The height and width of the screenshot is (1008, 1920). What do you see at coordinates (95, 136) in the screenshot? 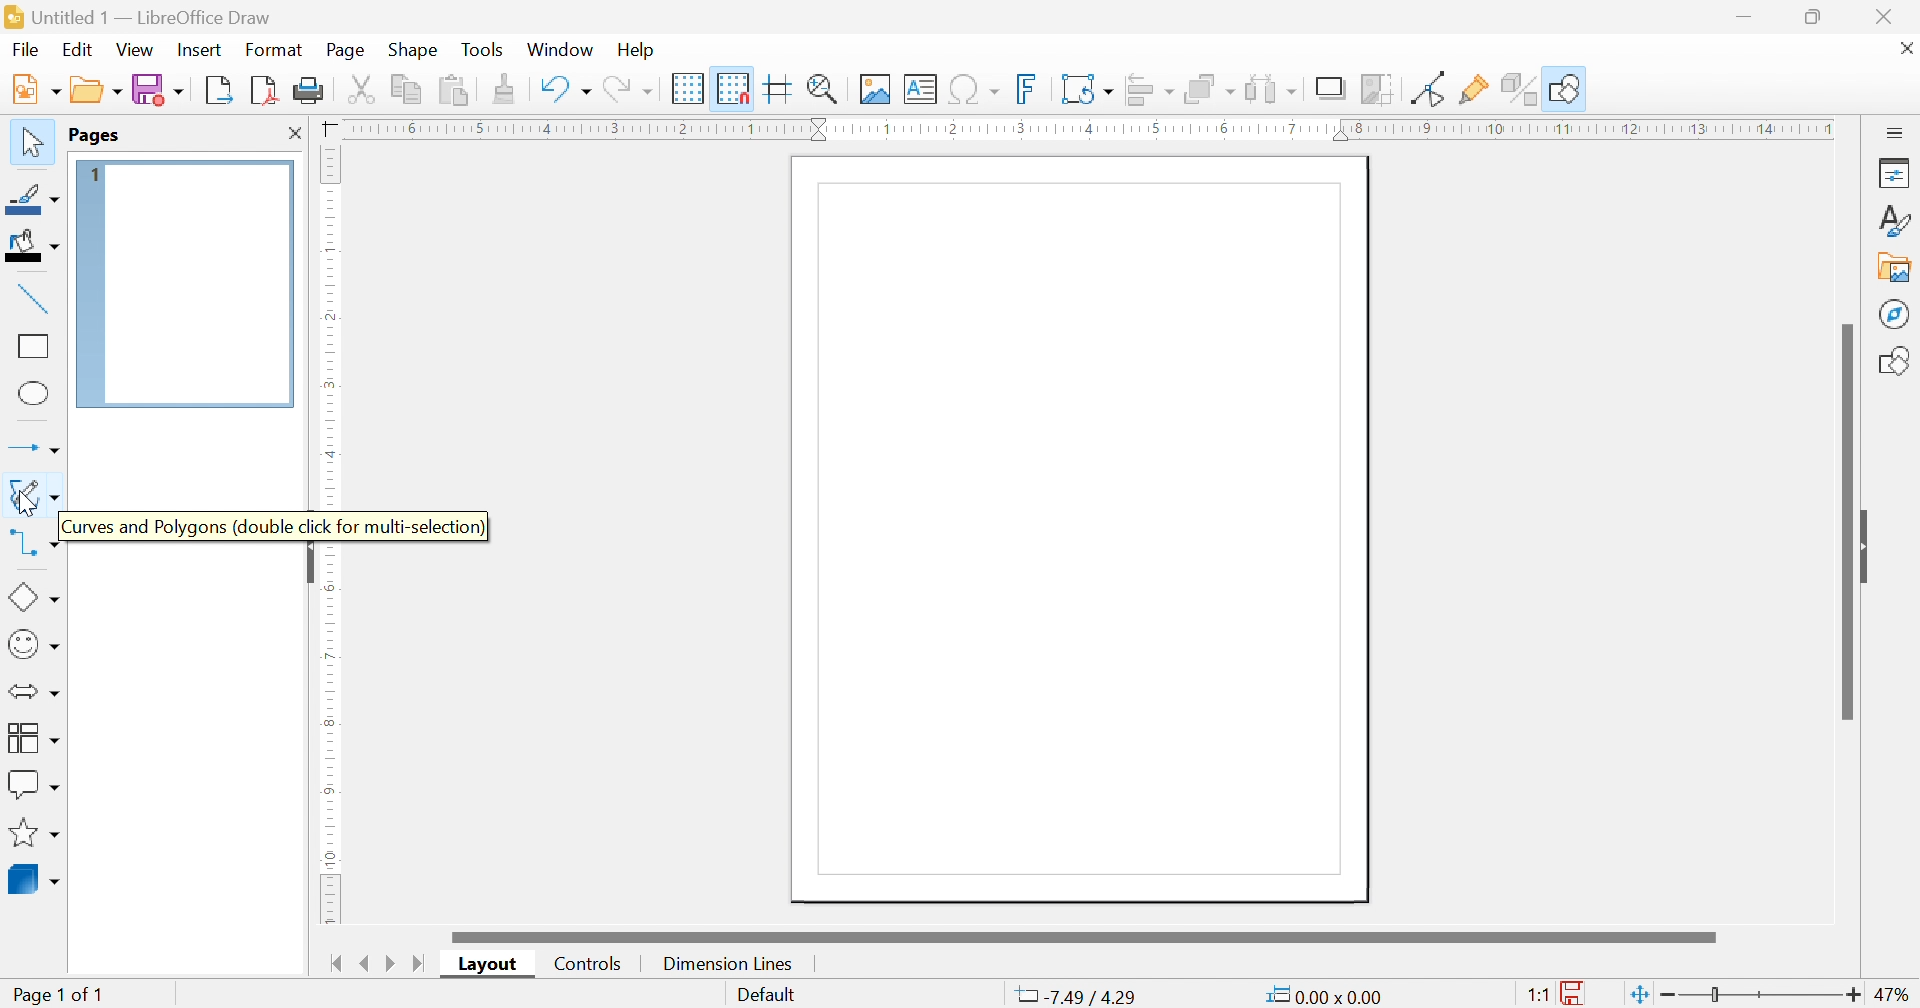
I see `pages` at bounding box center [95, 136].